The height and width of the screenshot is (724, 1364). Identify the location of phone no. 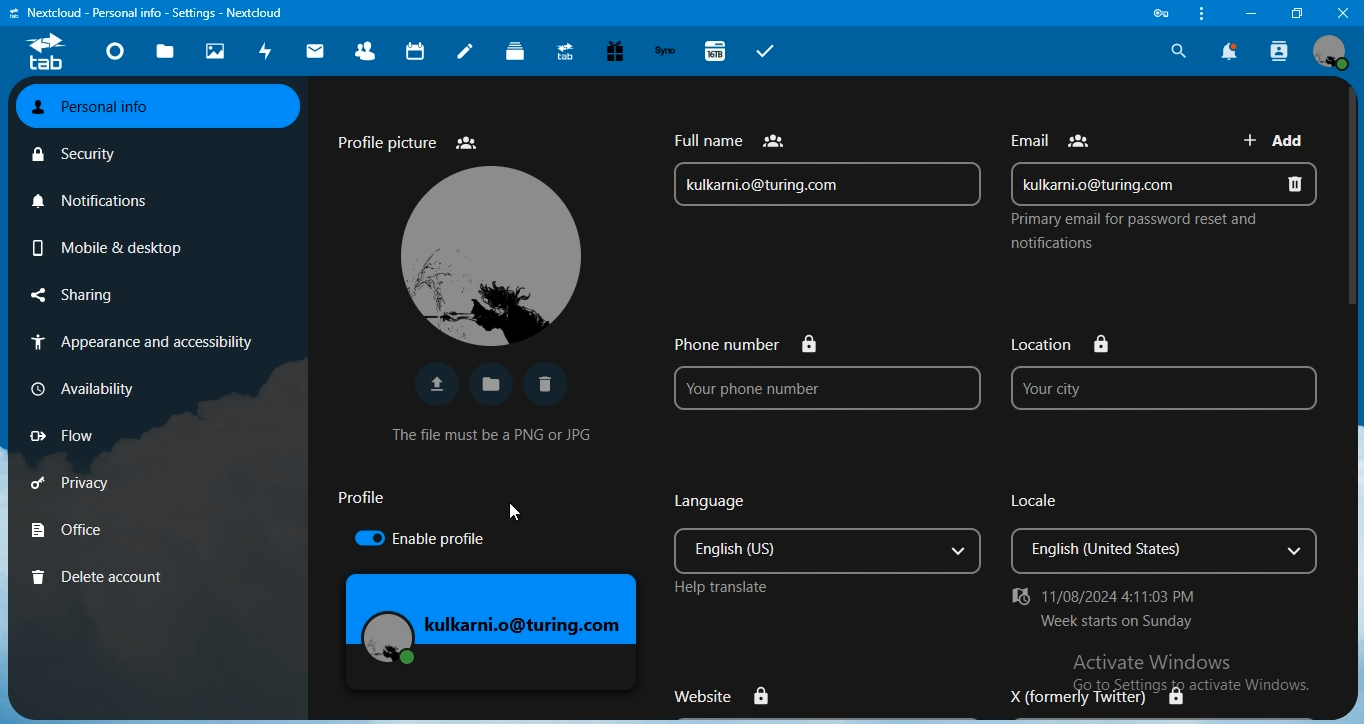
(815, 373).